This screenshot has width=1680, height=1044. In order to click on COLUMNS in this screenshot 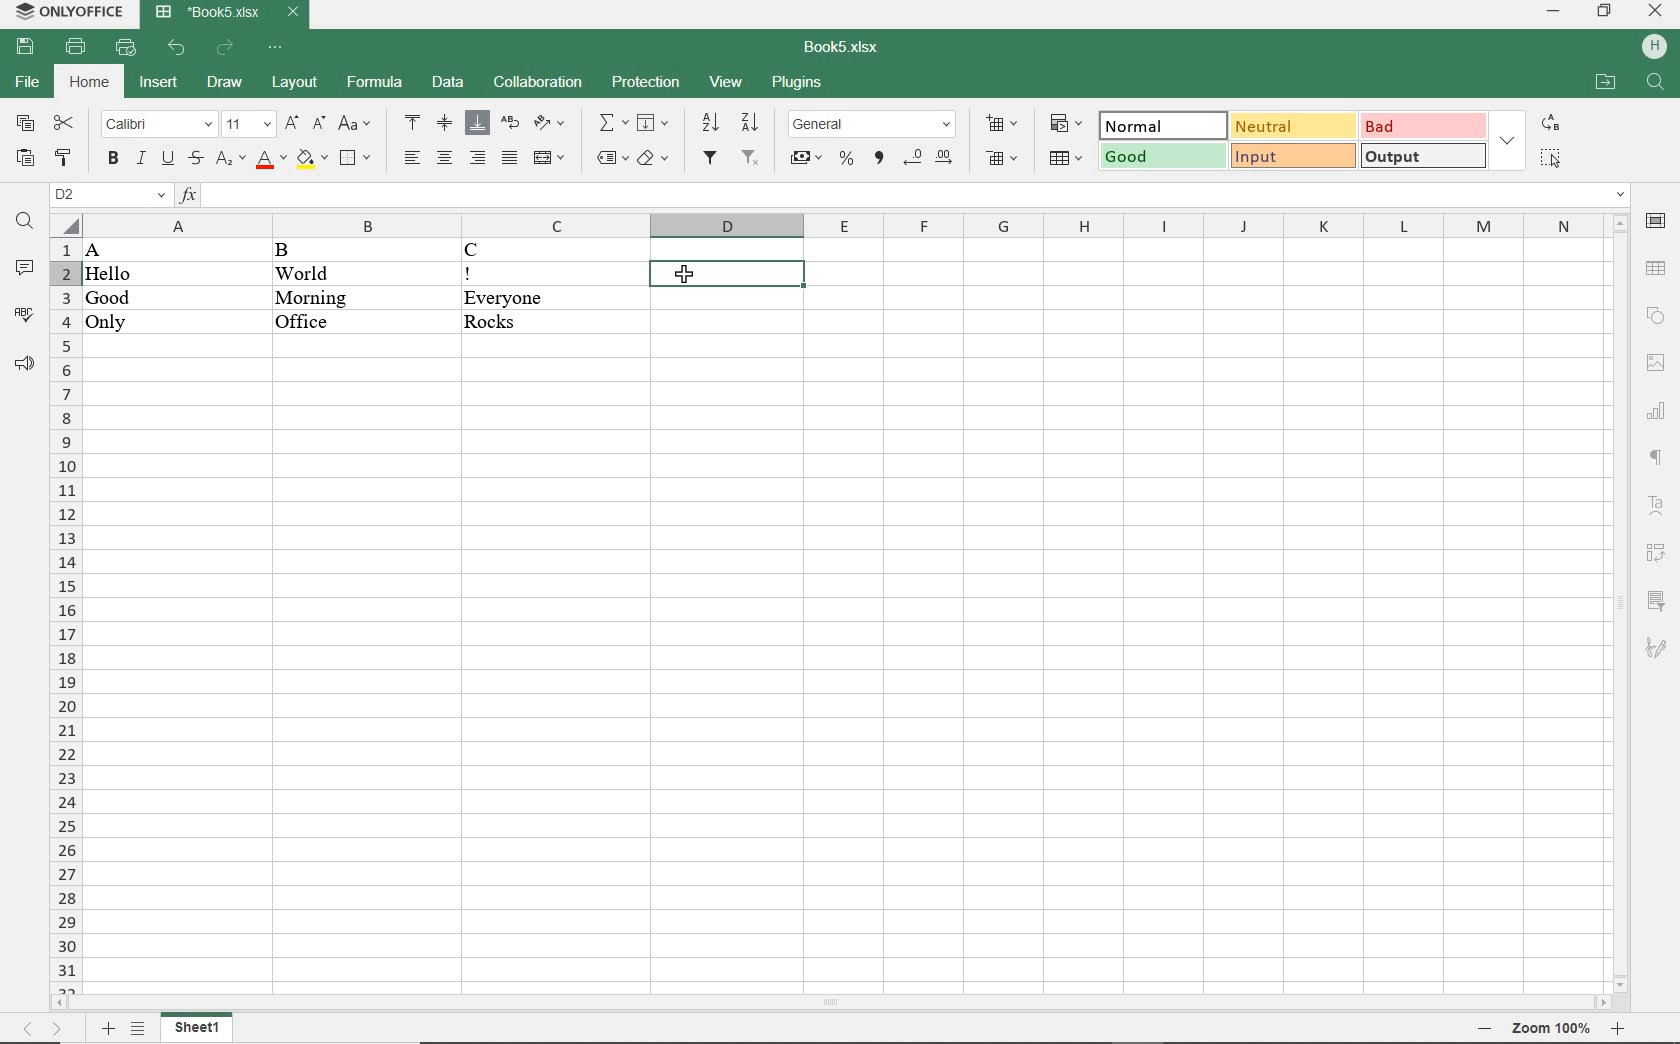, I will do `click(842, 225)`.